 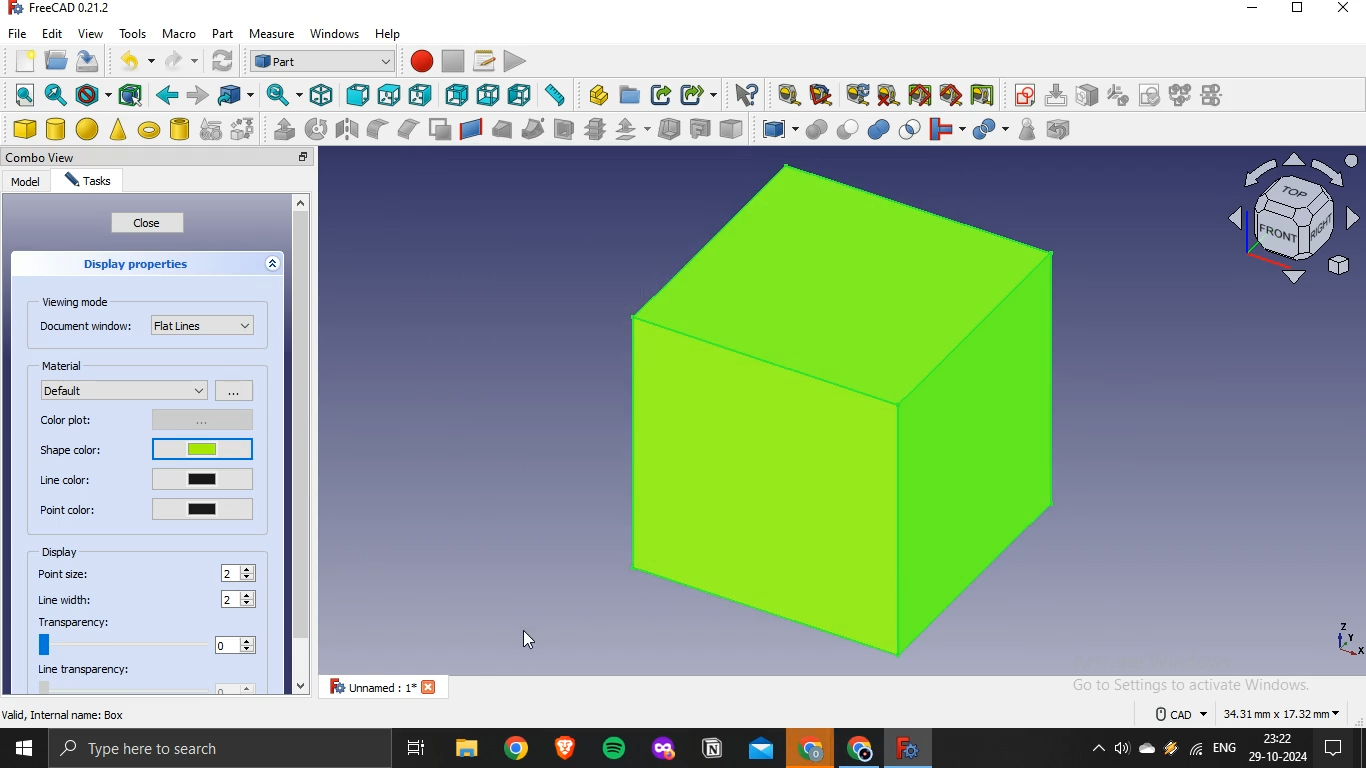 I want to click on viewing mode, so click(x=79, y=301).